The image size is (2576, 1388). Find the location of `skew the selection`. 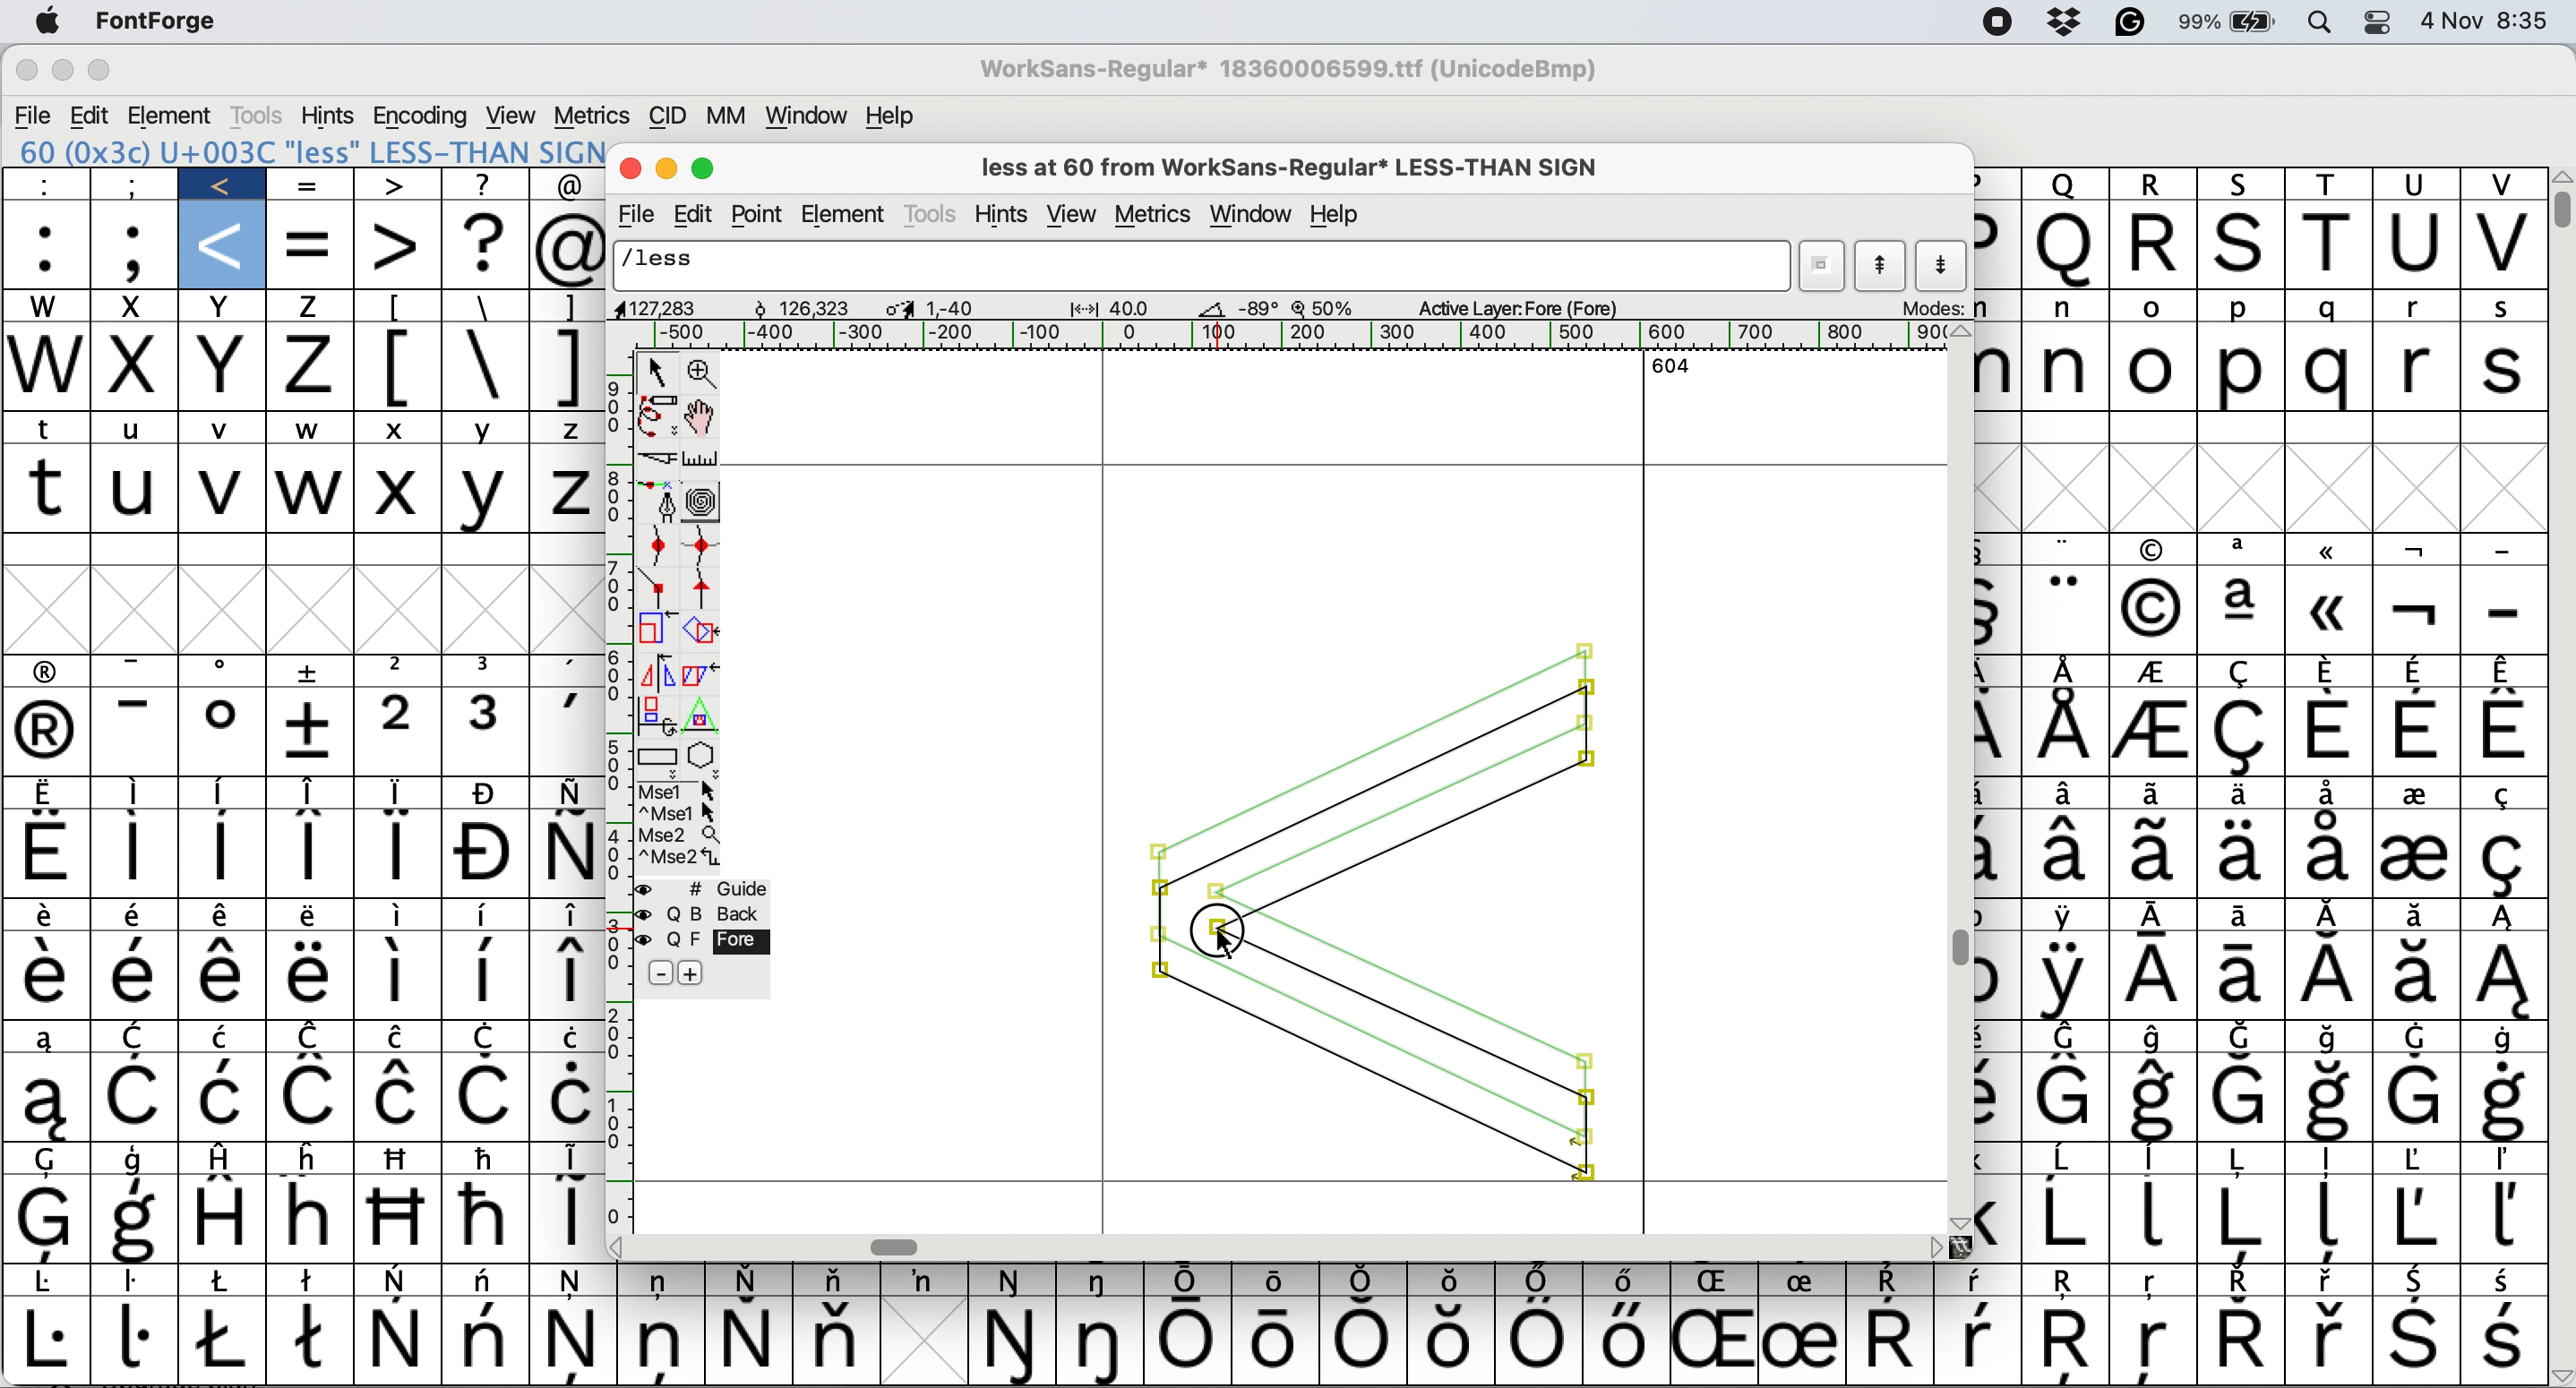

skew the selection is located at coordinates (704, 671).